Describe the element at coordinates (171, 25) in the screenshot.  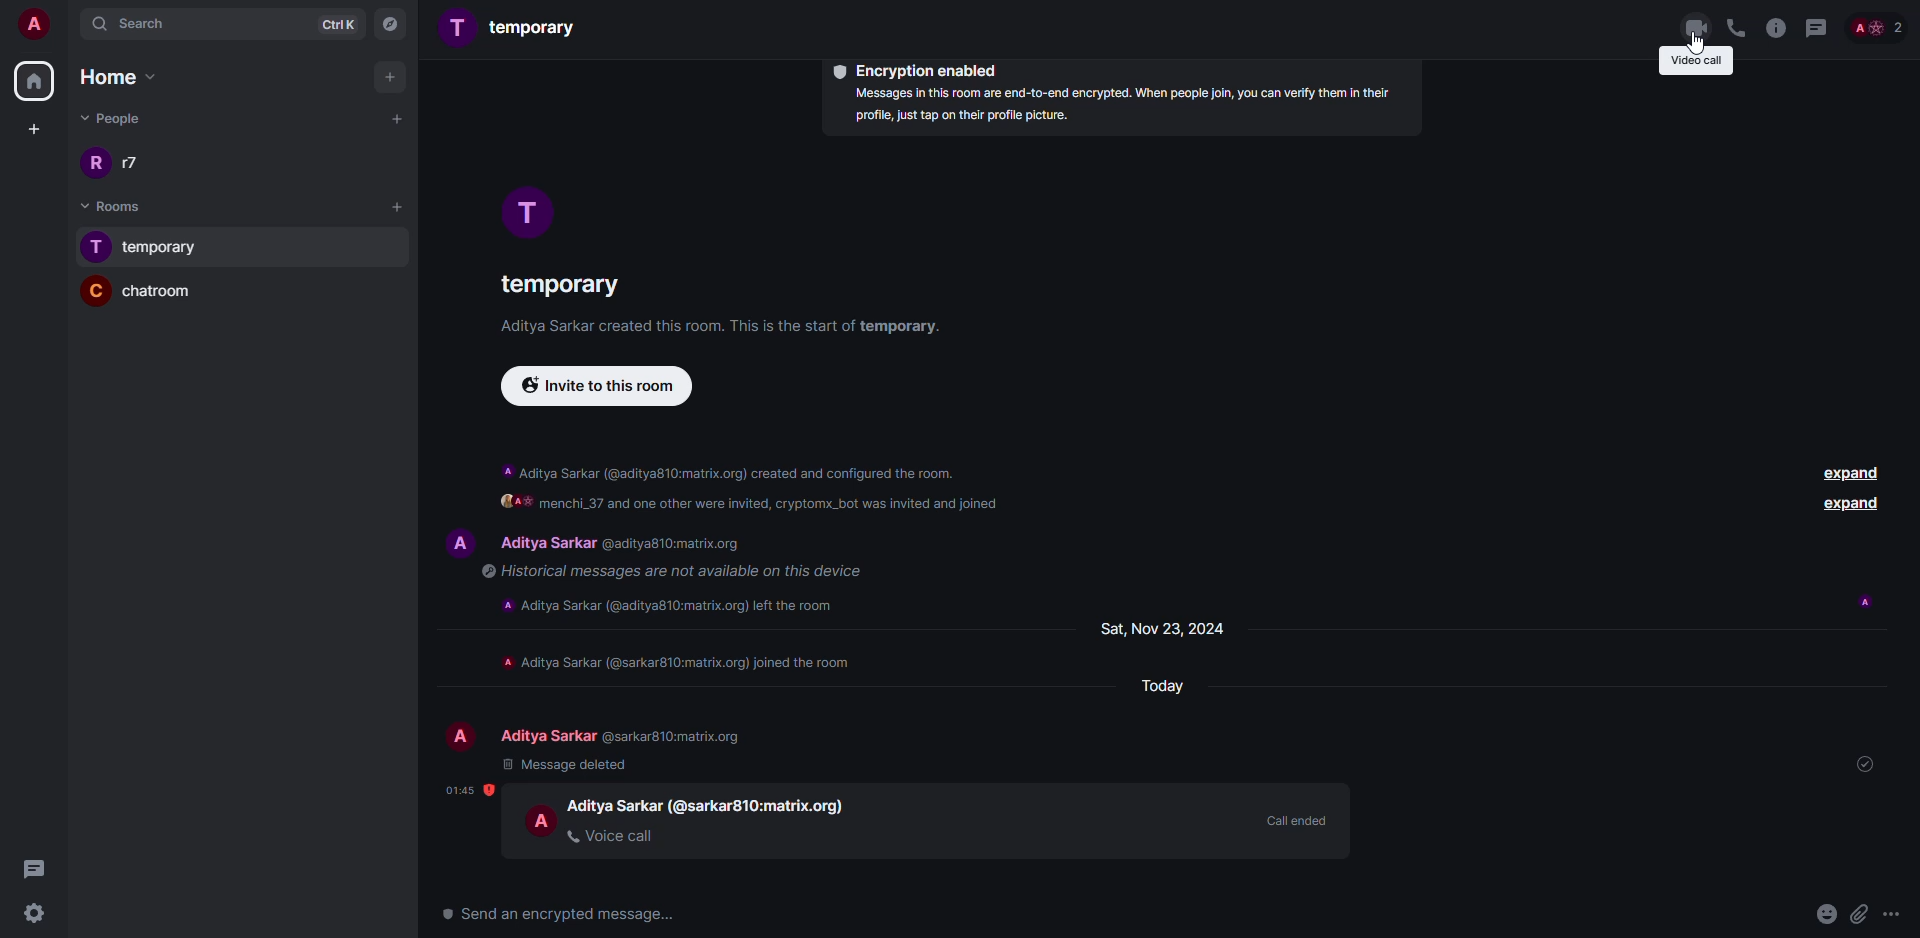
I see `search` at that location.